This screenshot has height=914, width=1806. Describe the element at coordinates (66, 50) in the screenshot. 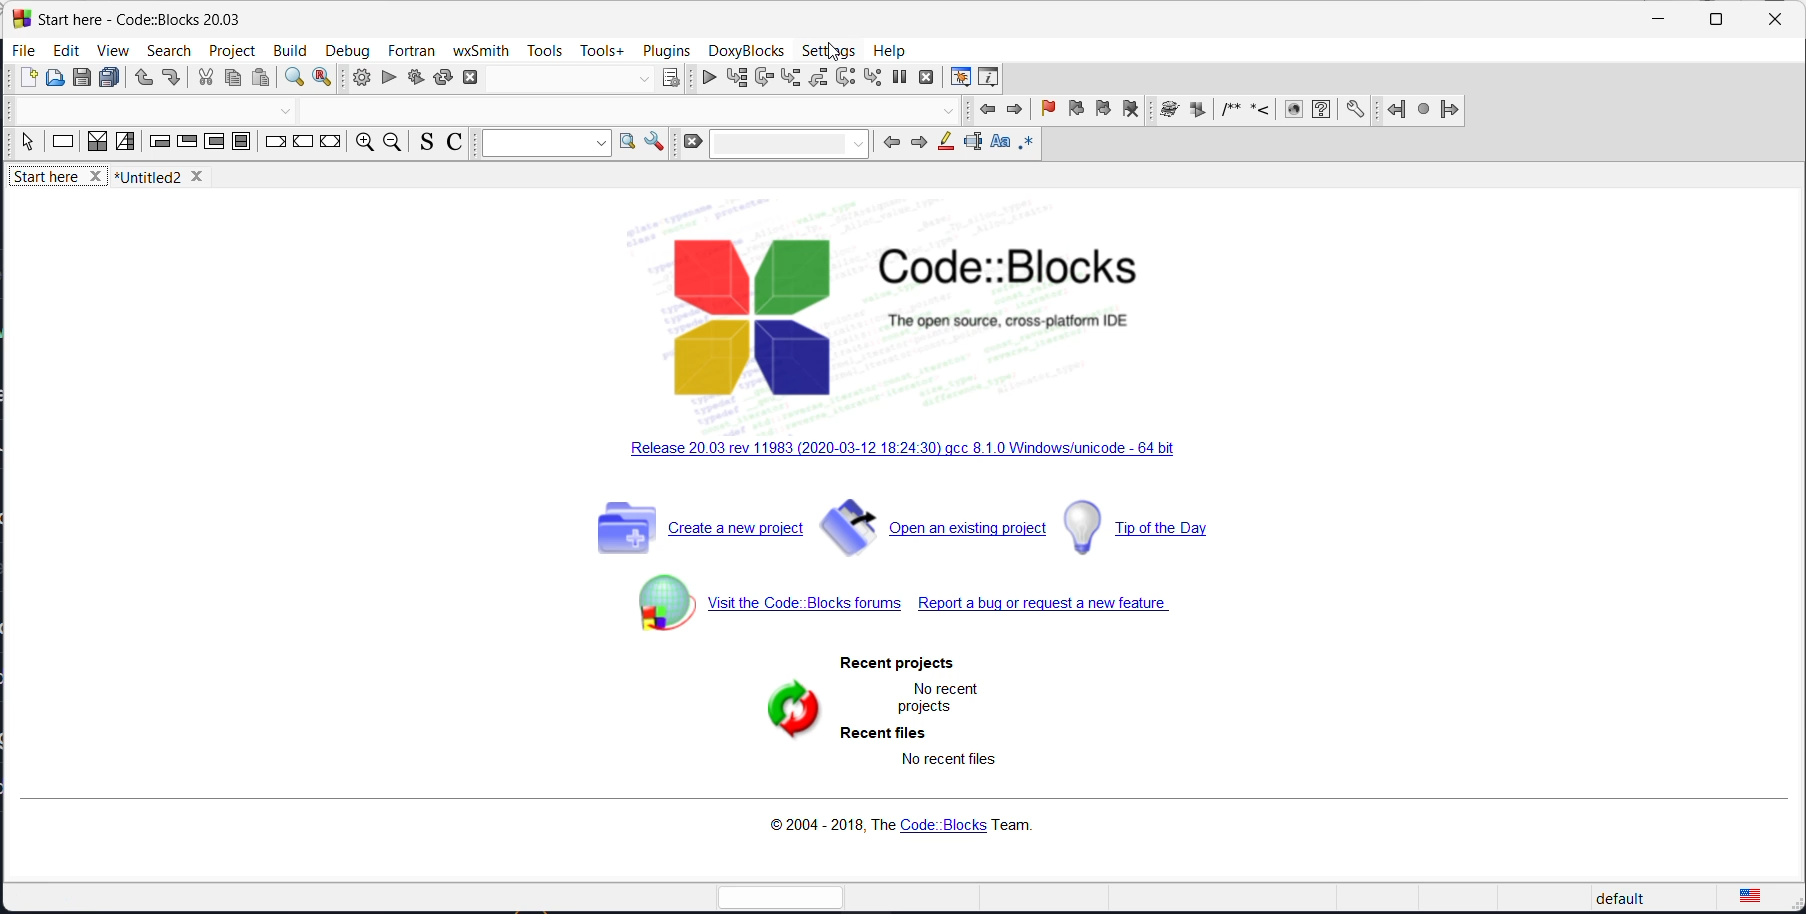

I see `edit` at that location.